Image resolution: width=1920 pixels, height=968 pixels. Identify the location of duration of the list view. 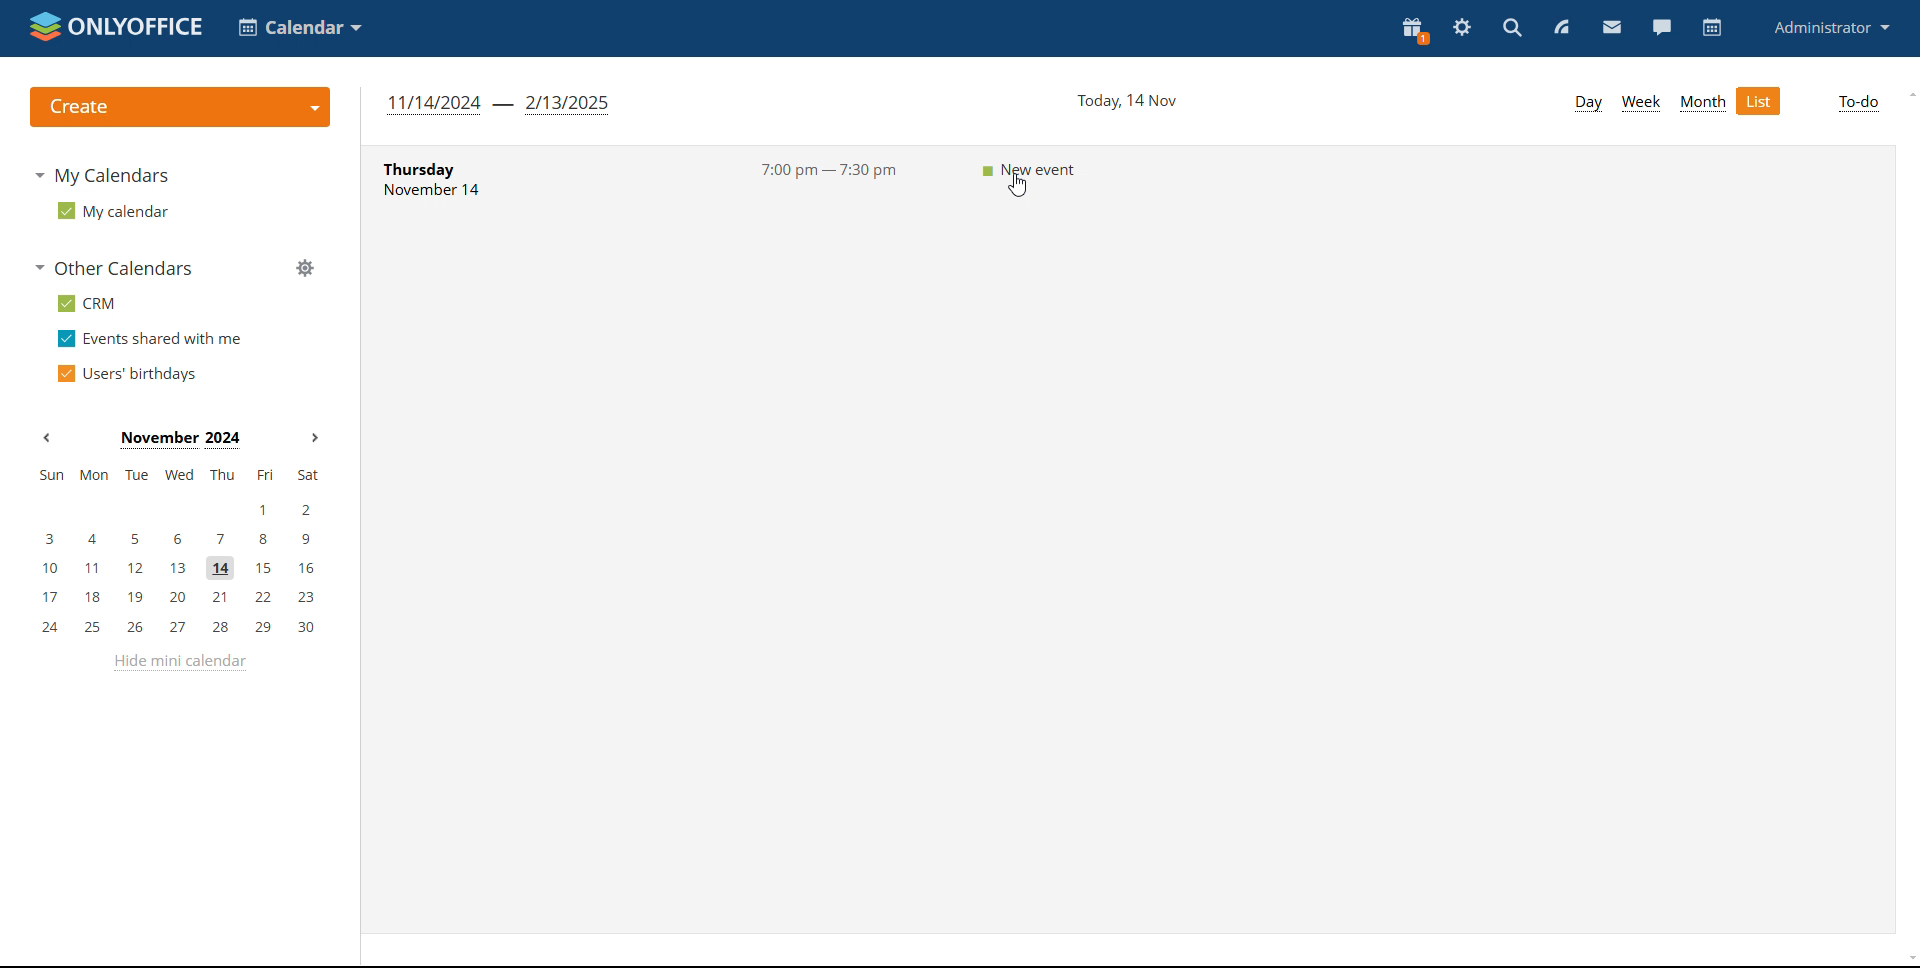
(496, 104).